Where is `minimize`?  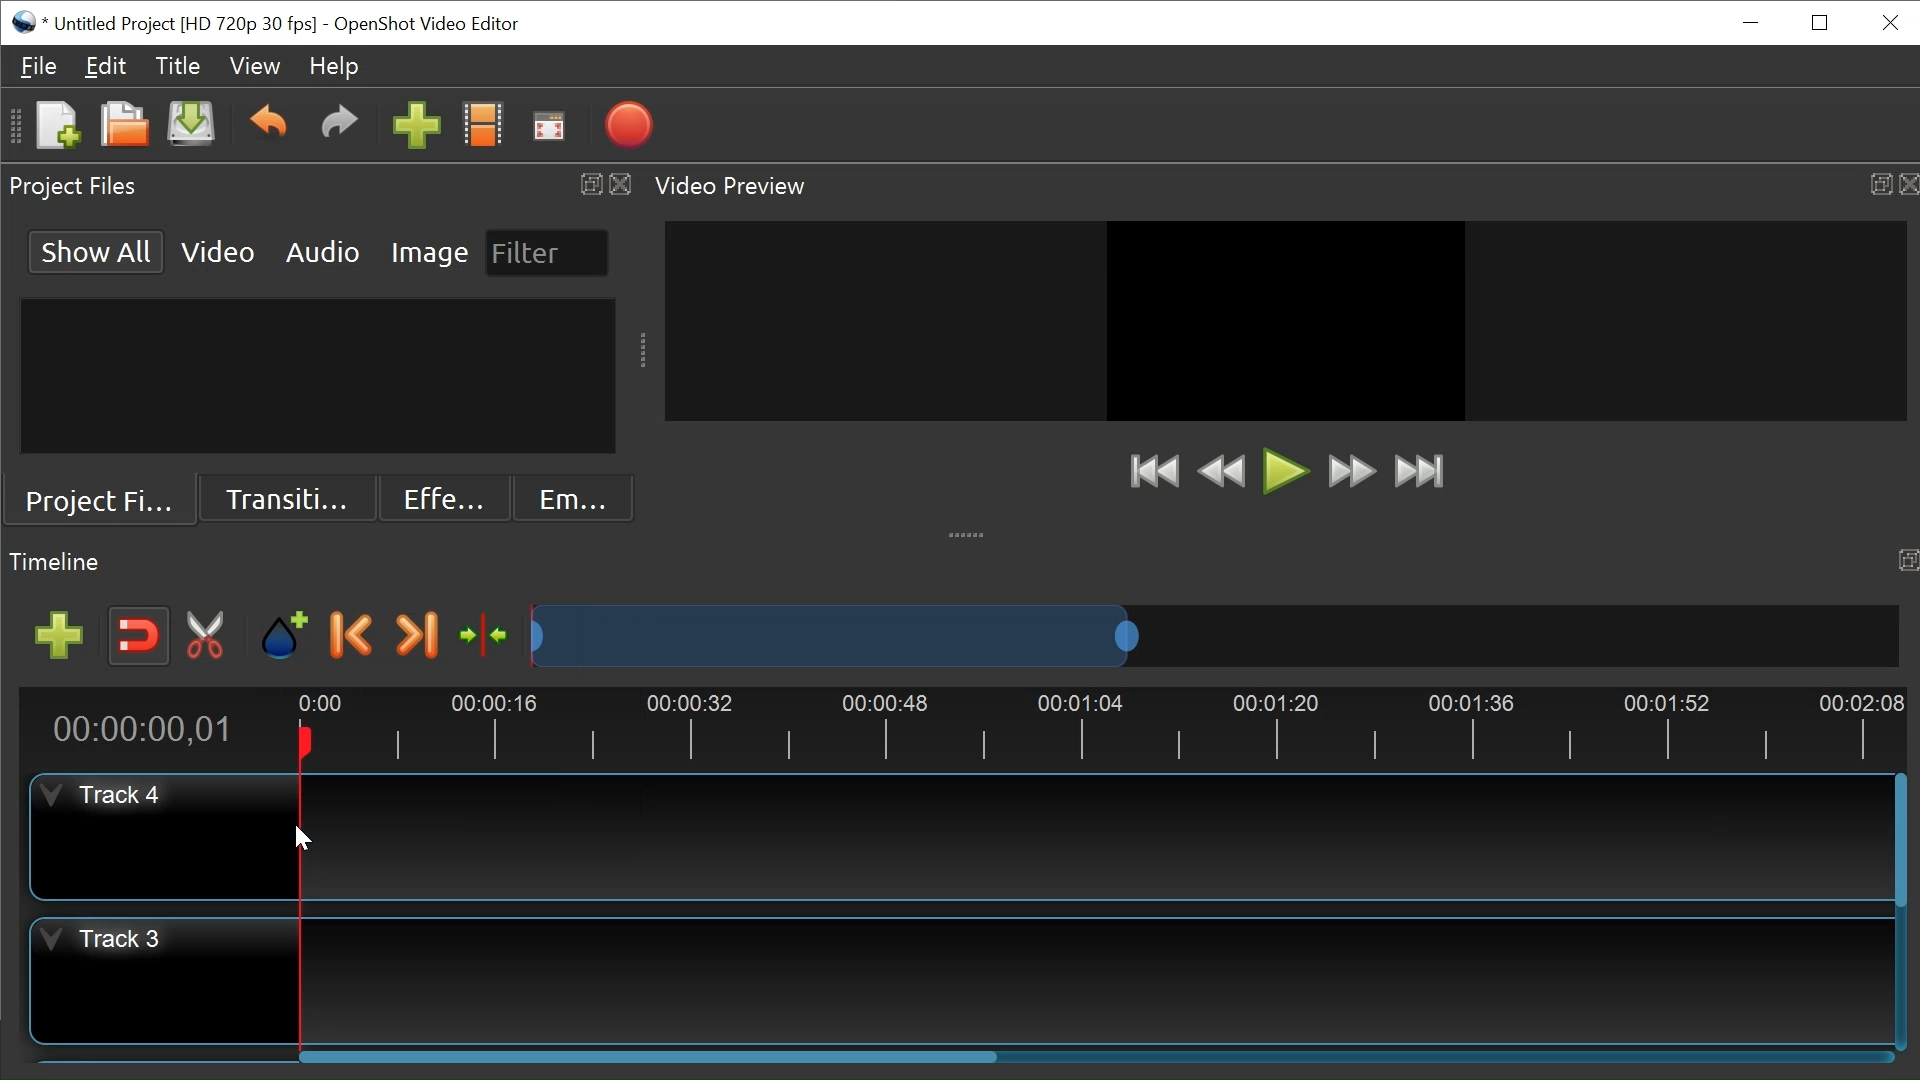 minimize is located at coordinates (1748, 22).